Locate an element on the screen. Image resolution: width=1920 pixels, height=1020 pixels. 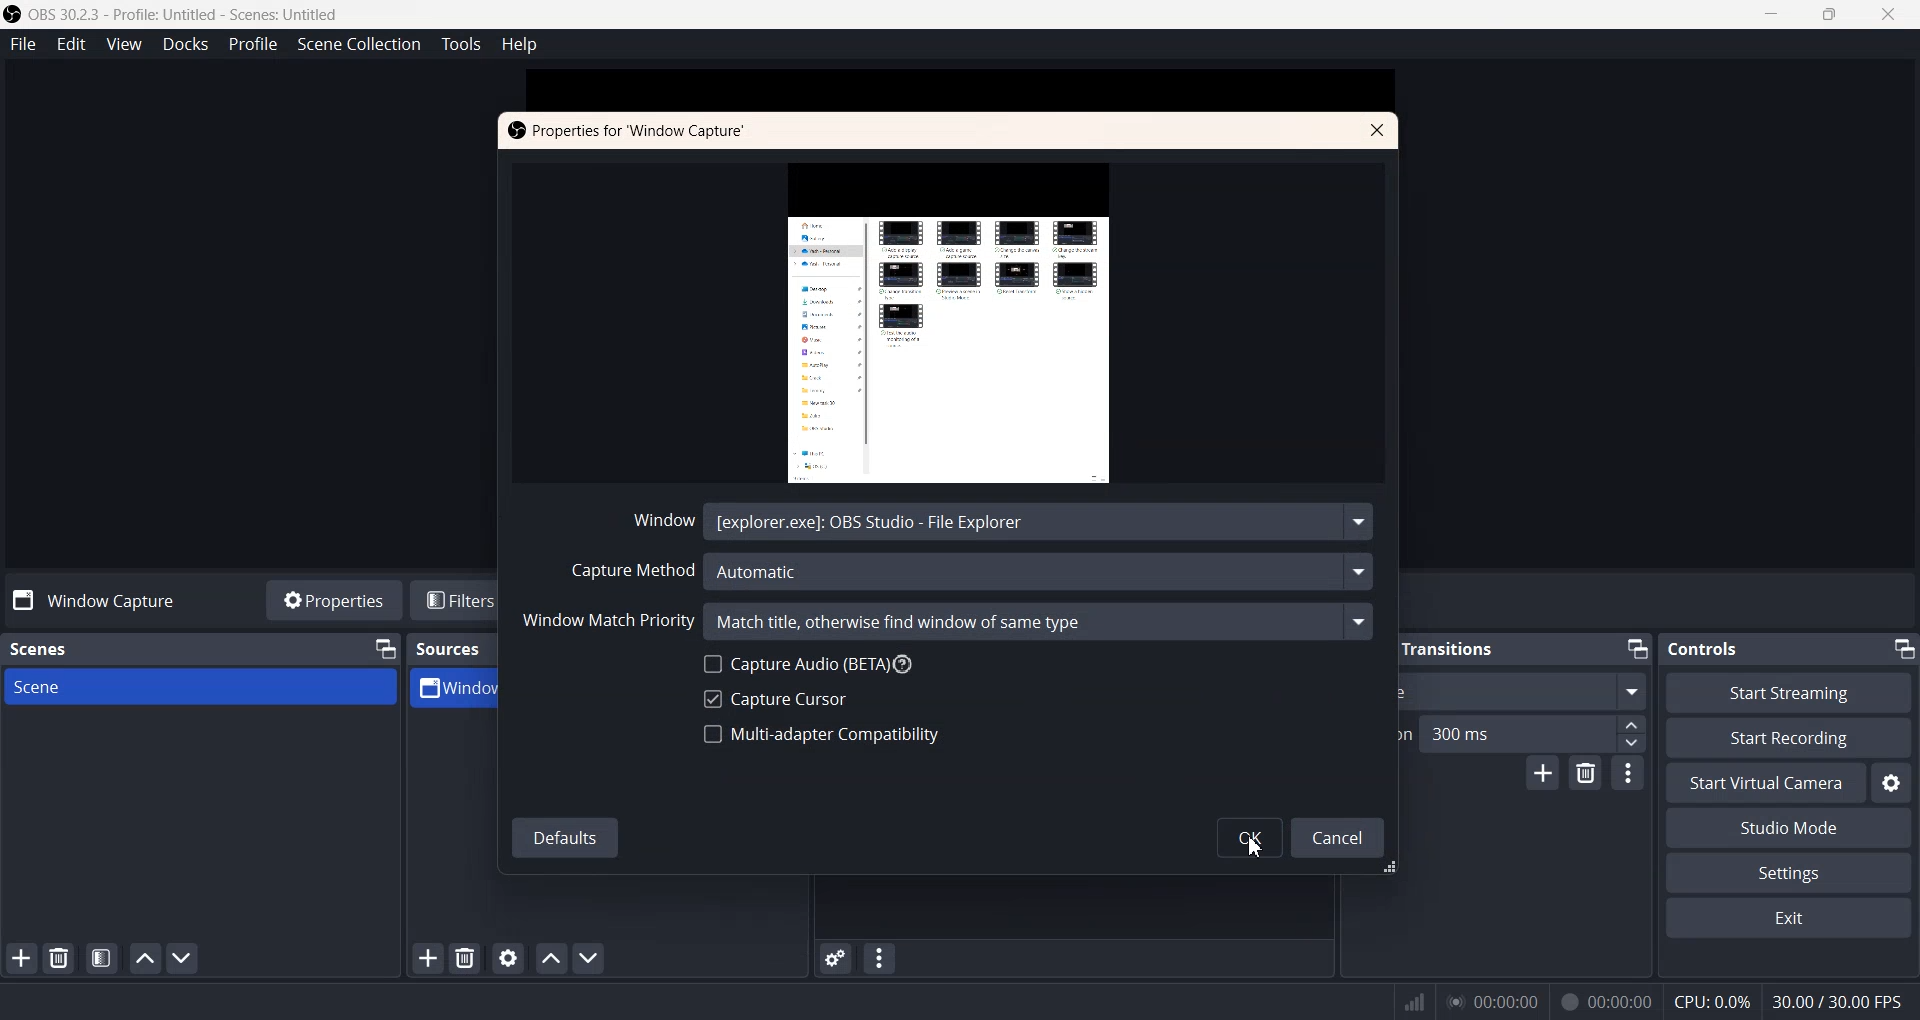
Controls is located at coordinates (1709, 649).